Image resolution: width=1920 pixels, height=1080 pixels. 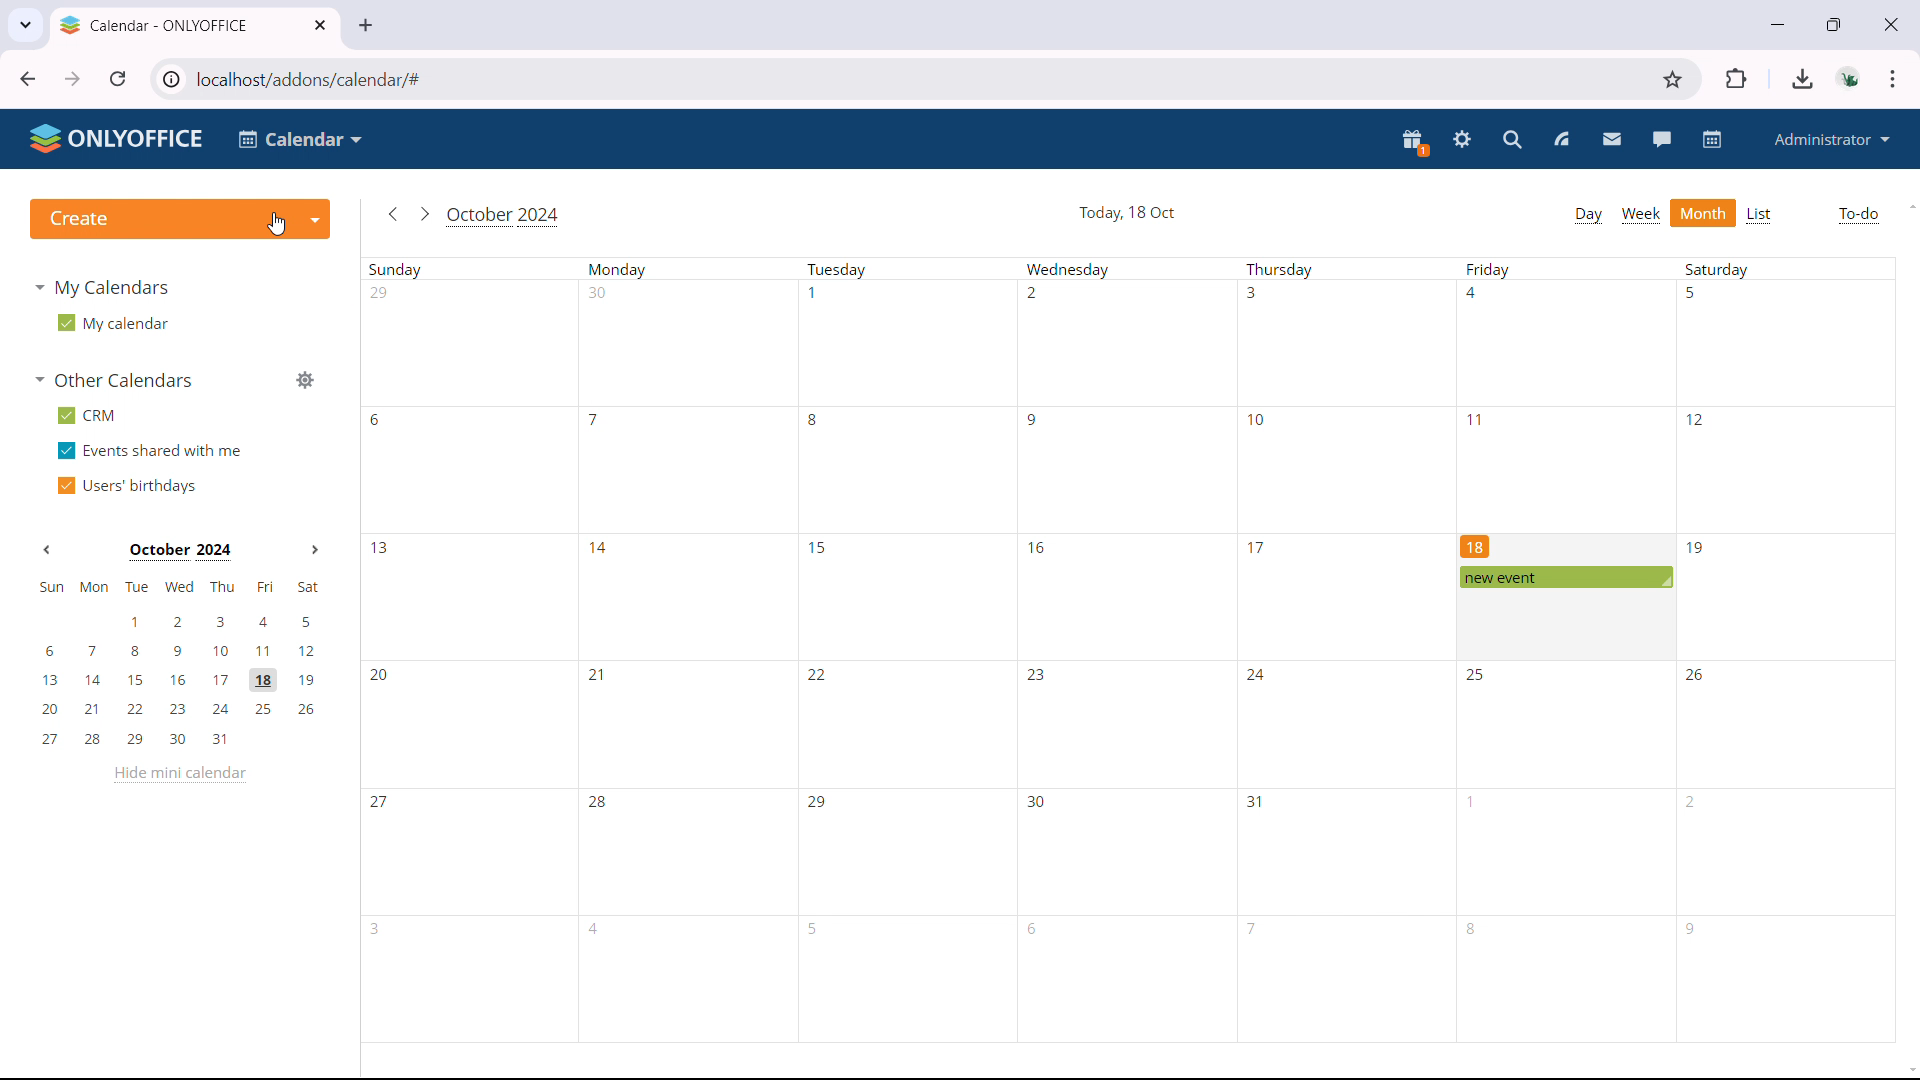 I want to click on reload this page, so click(x=119, y=78).